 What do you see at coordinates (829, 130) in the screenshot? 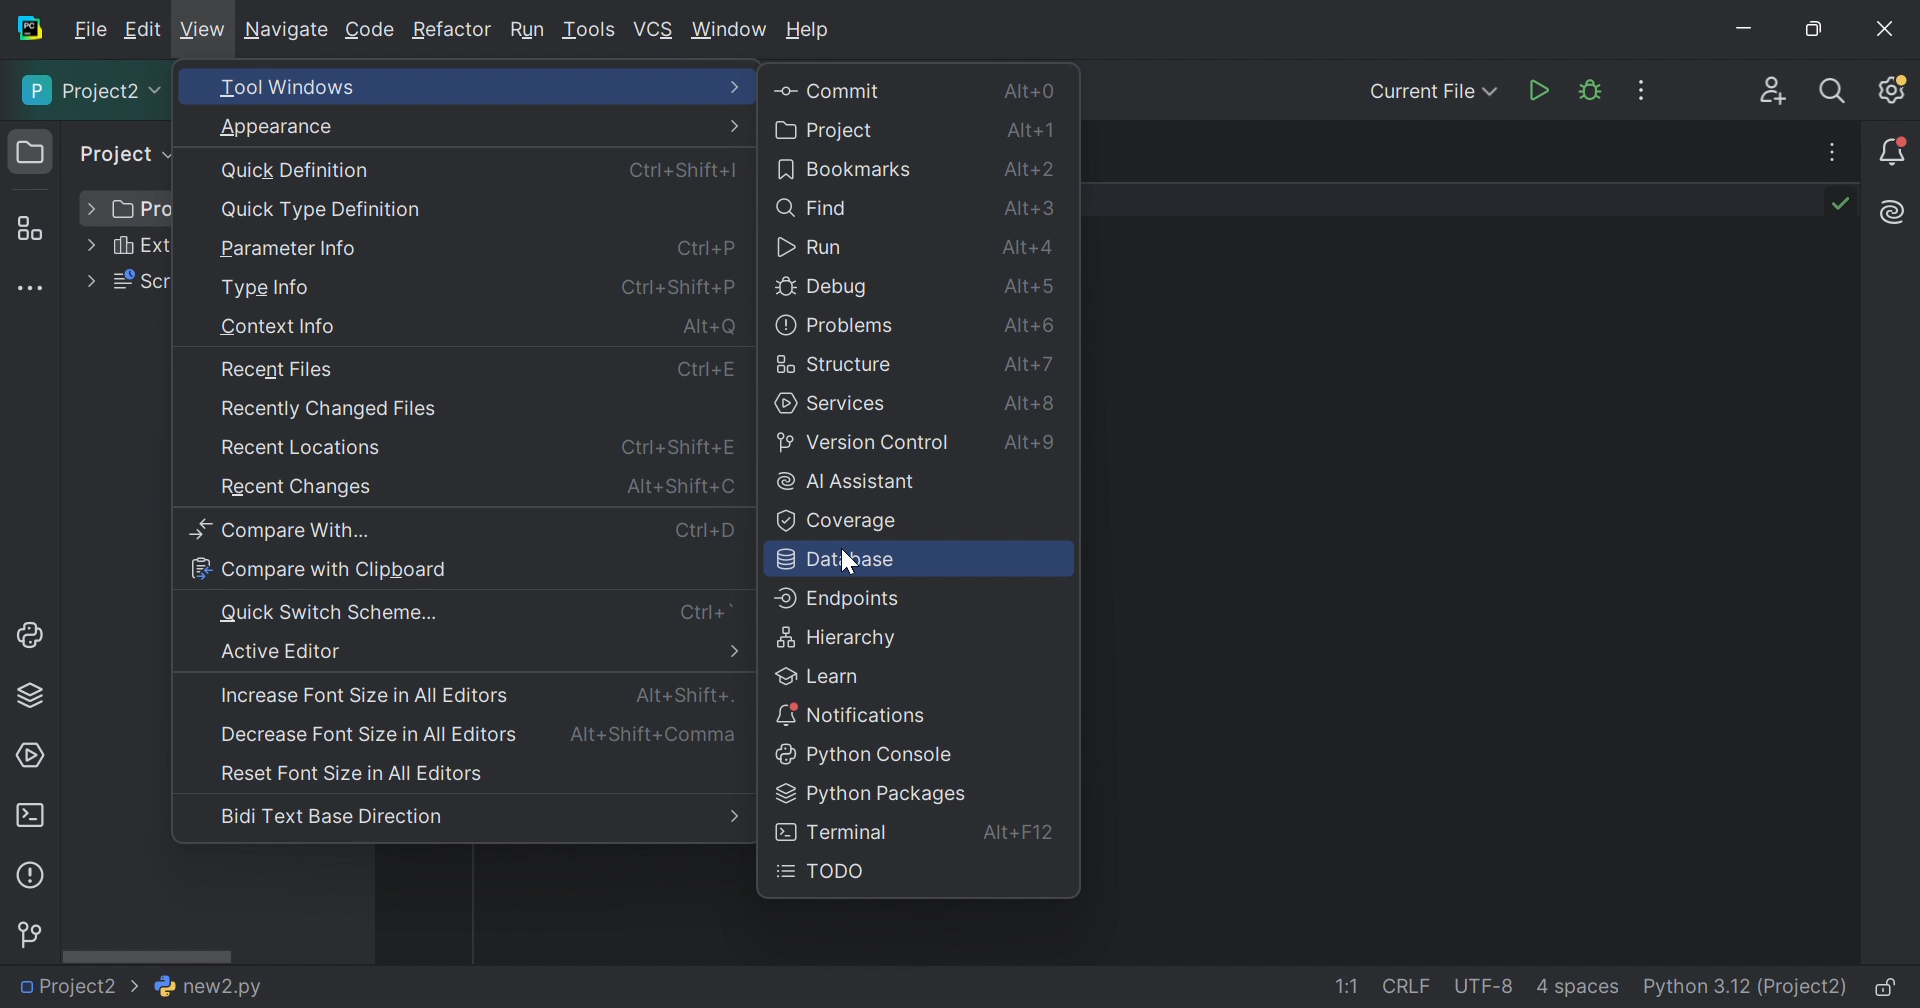
I see `Project` at bounding box center [829, 130].